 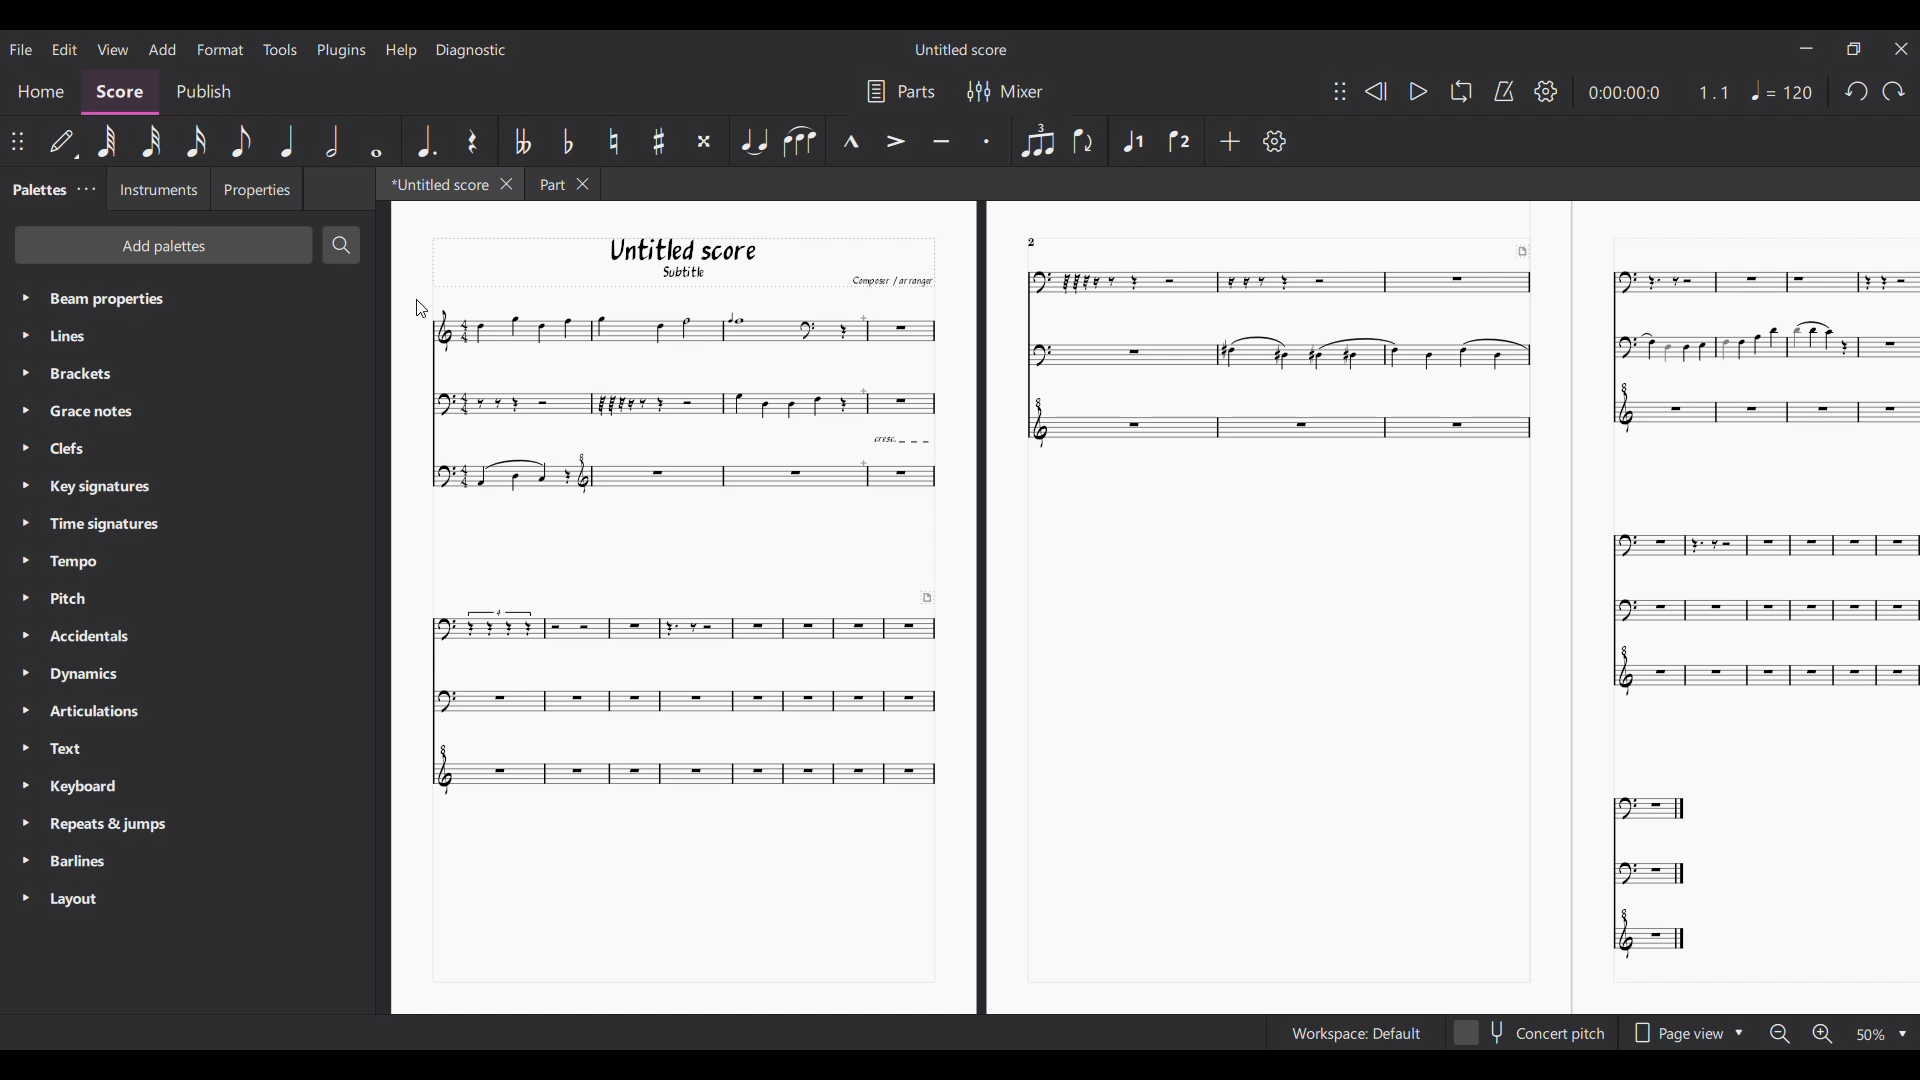 I want to click on Tenuto, so click(x=940, y=139).